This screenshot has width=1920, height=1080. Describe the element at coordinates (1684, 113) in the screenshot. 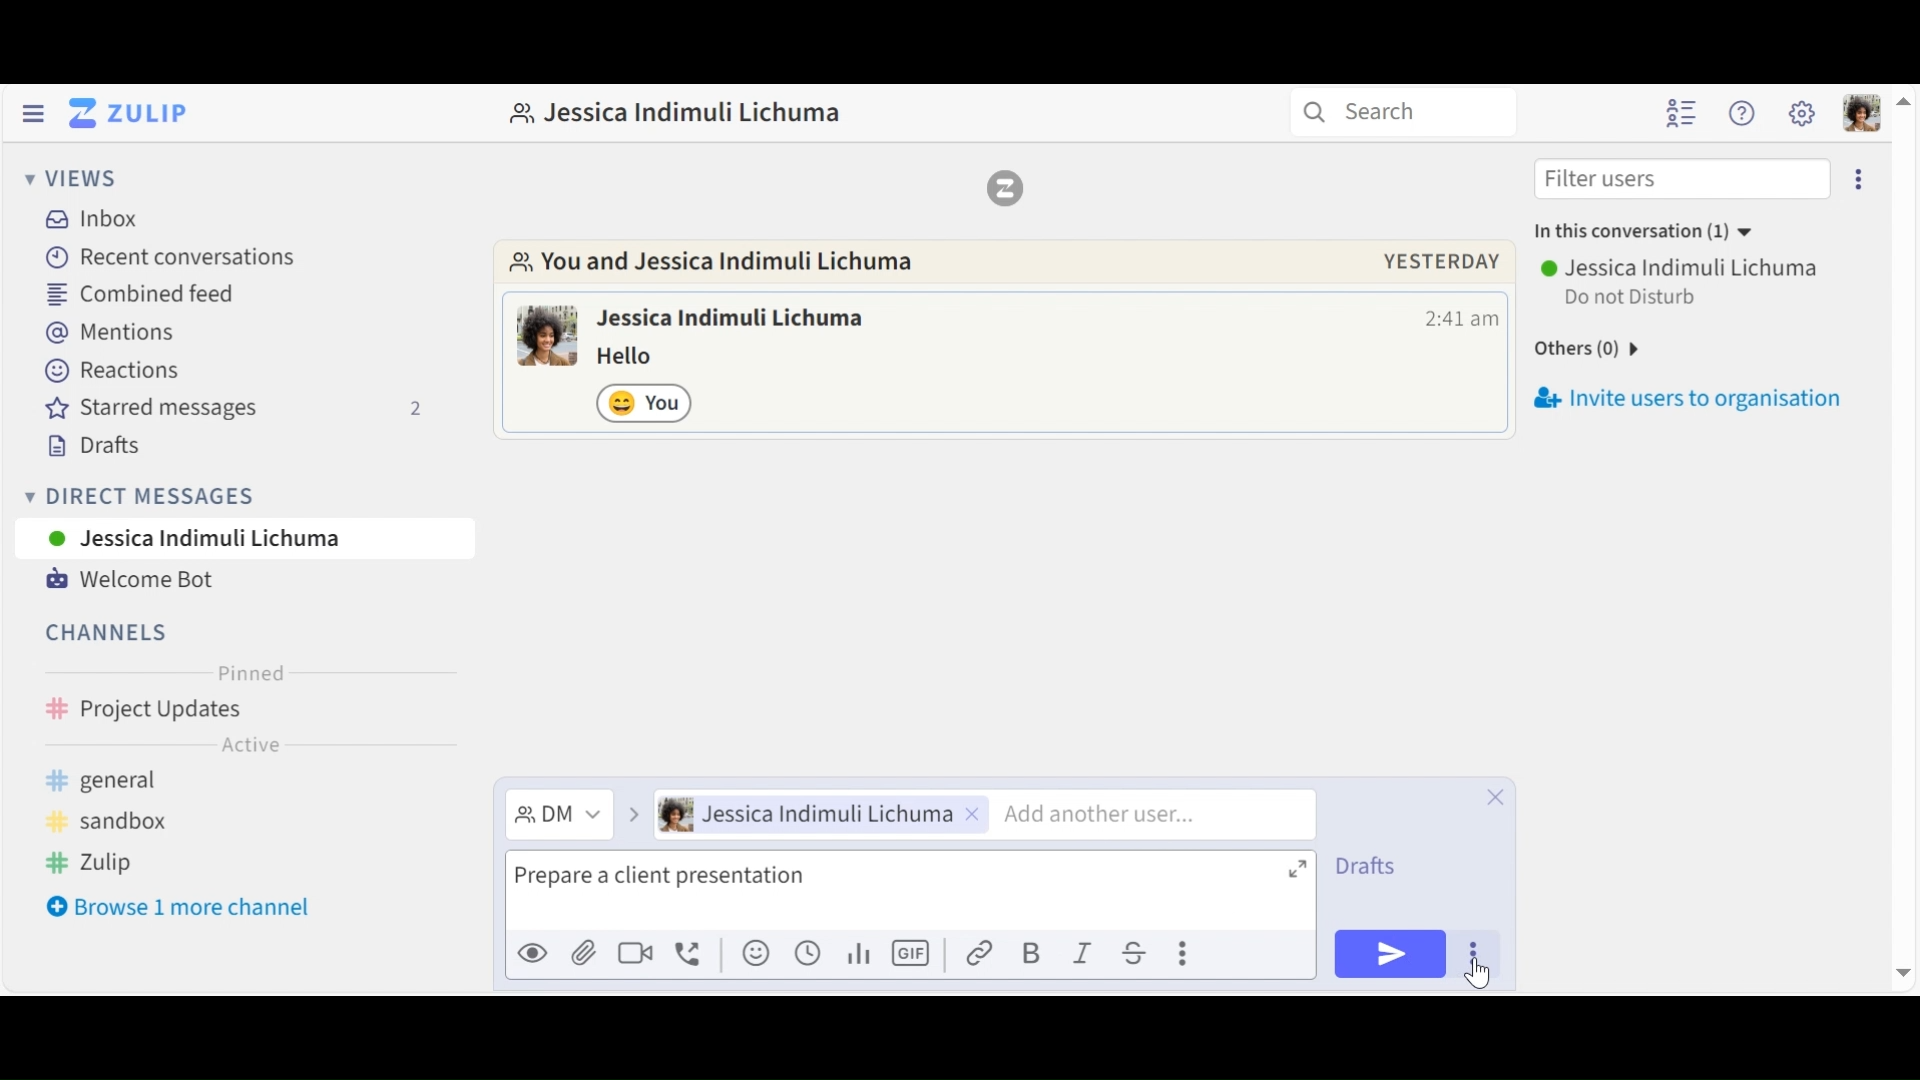

I see `Hide user list` at that location.